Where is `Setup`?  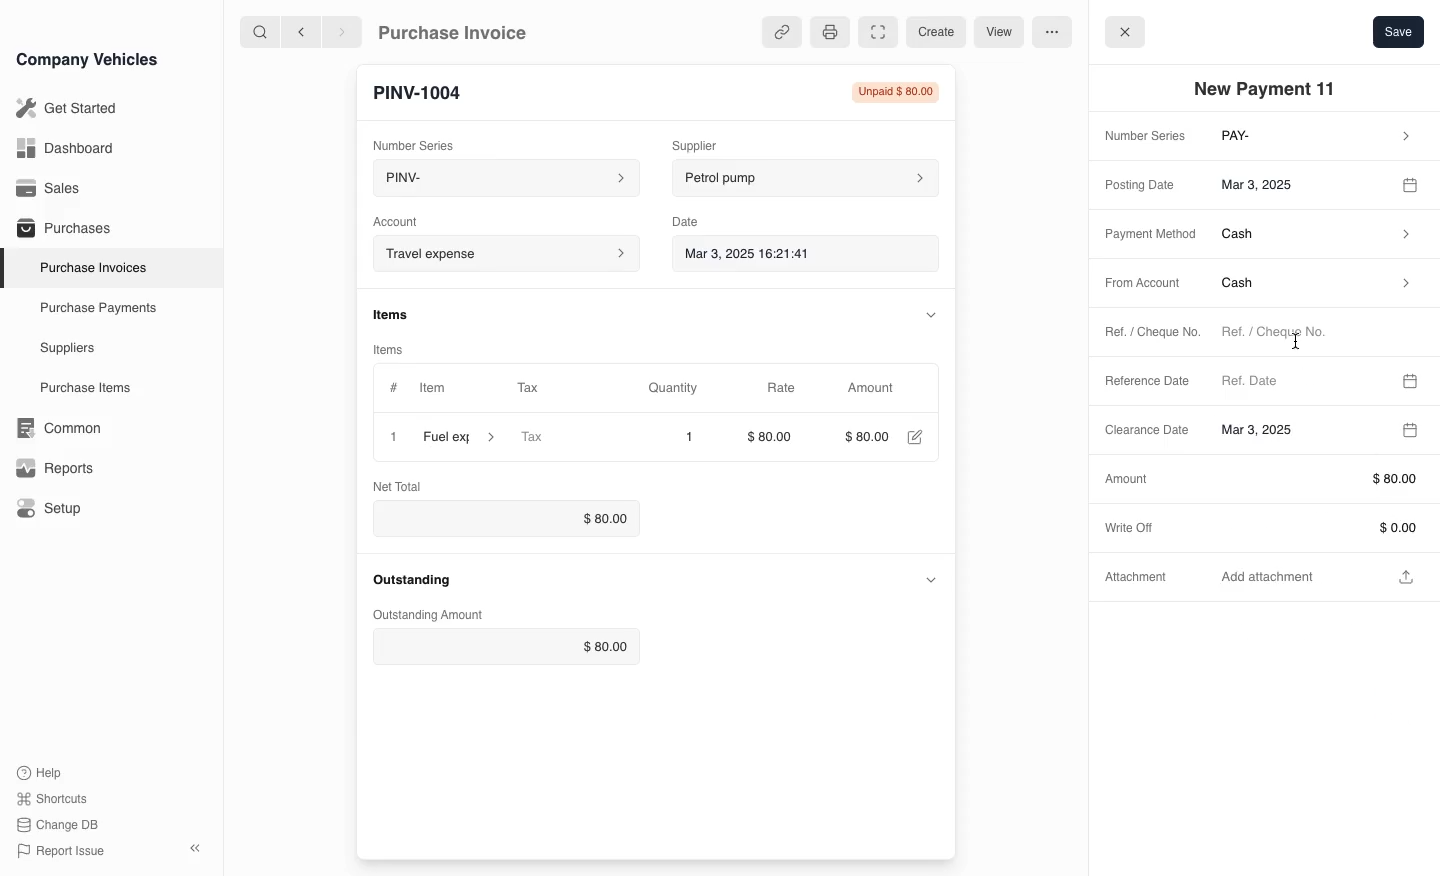
Setup is located at coordinates (53, 509).